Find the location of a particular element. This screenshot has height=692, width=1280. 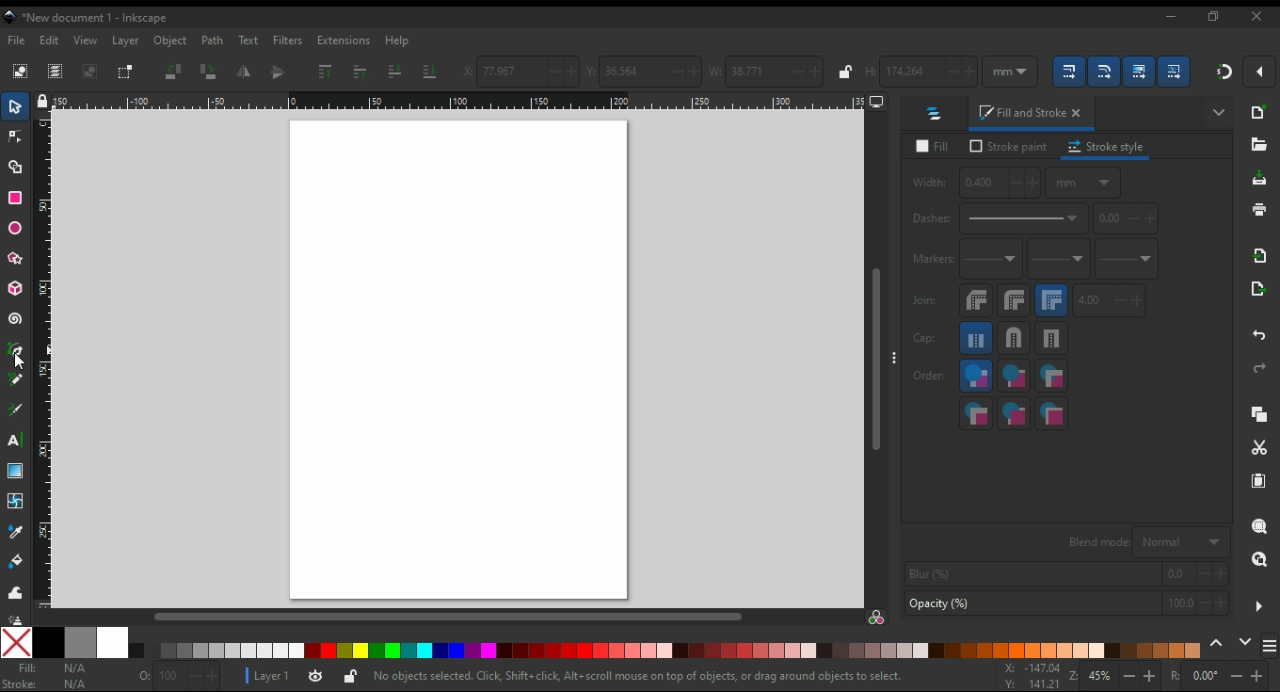

select all in all layers is located at coordinates (57, 72).